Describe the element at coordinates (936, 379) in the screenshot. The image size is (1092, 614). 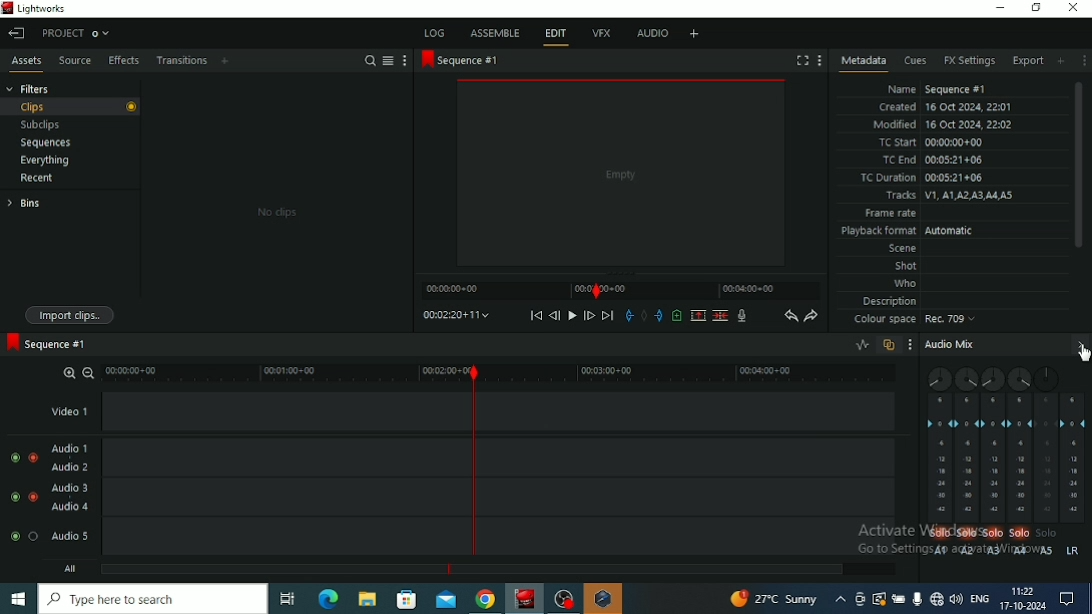
I see `Adjust Pan` at that location.